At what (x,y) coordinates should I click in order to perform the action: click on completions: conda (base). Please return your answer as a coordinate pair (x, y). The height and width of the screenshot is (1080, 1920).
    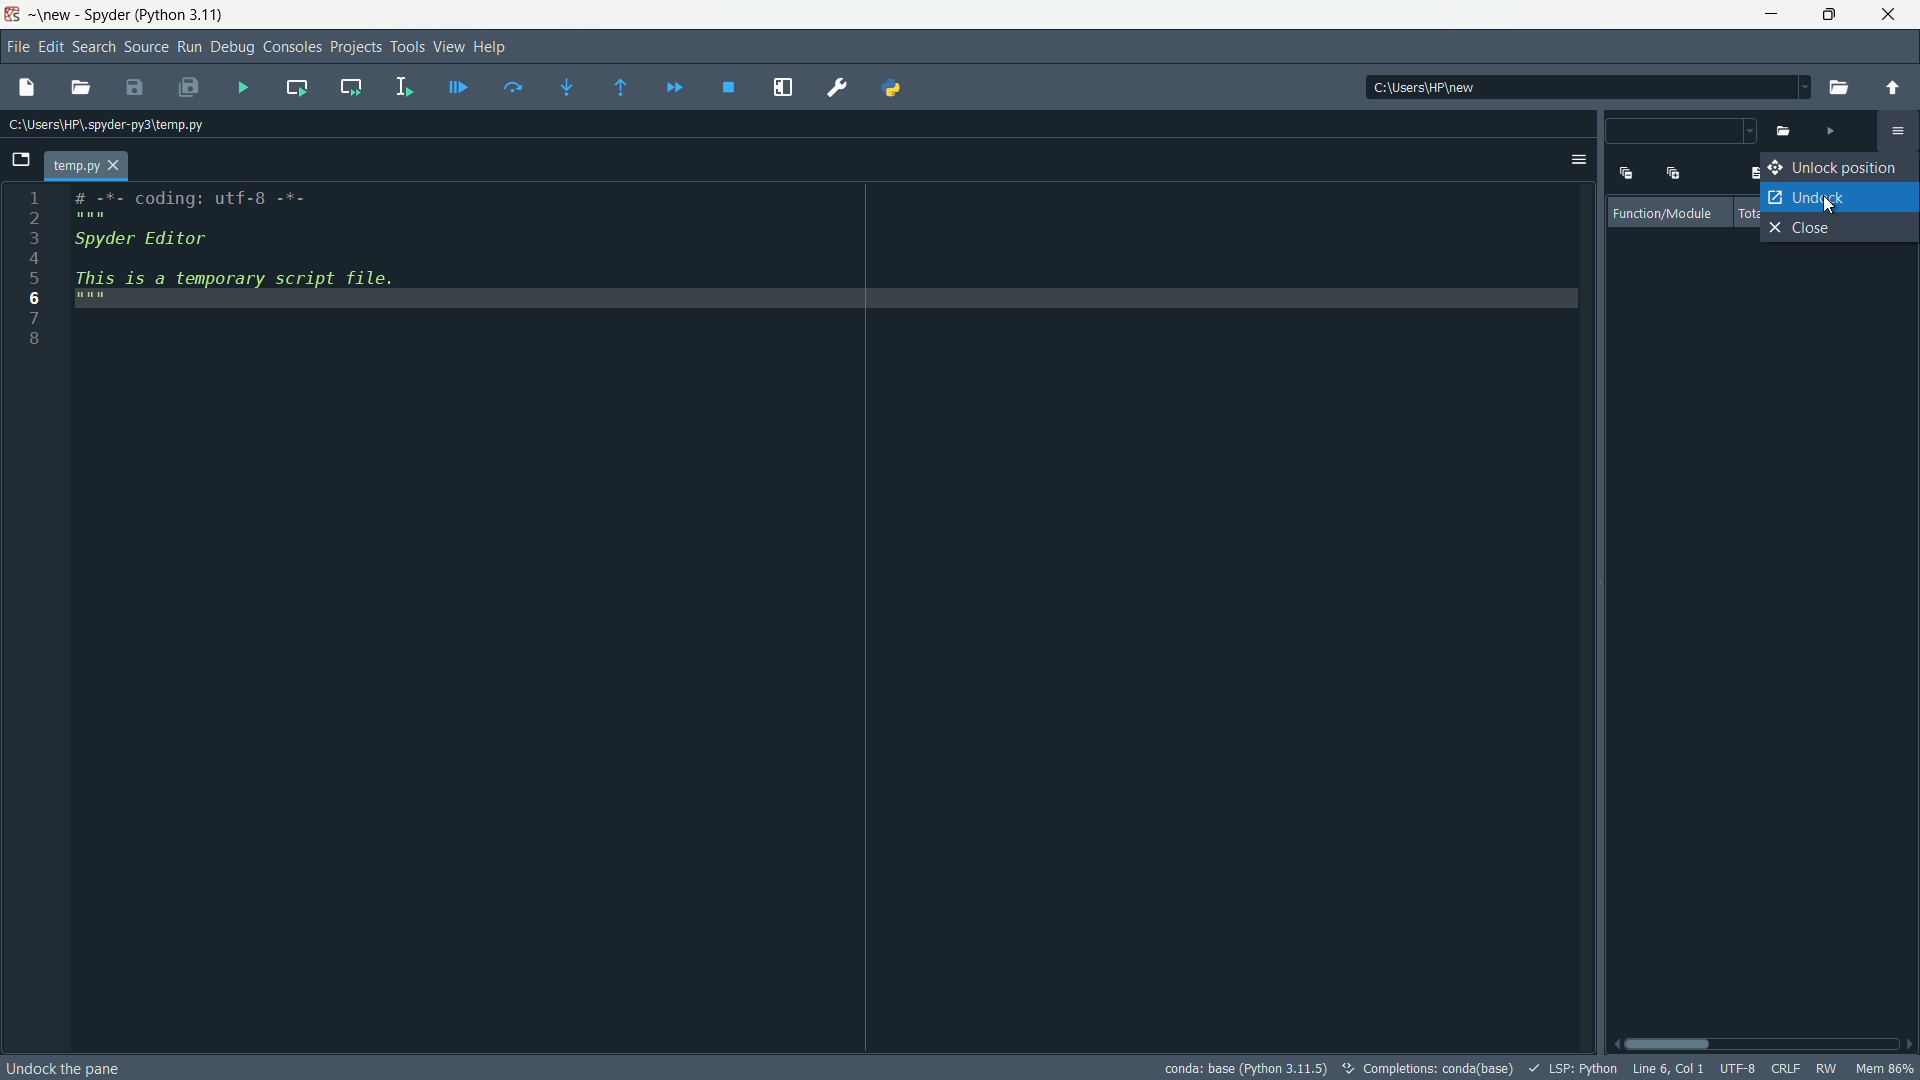
    Looking at the image, I should click on (1427, 1066).